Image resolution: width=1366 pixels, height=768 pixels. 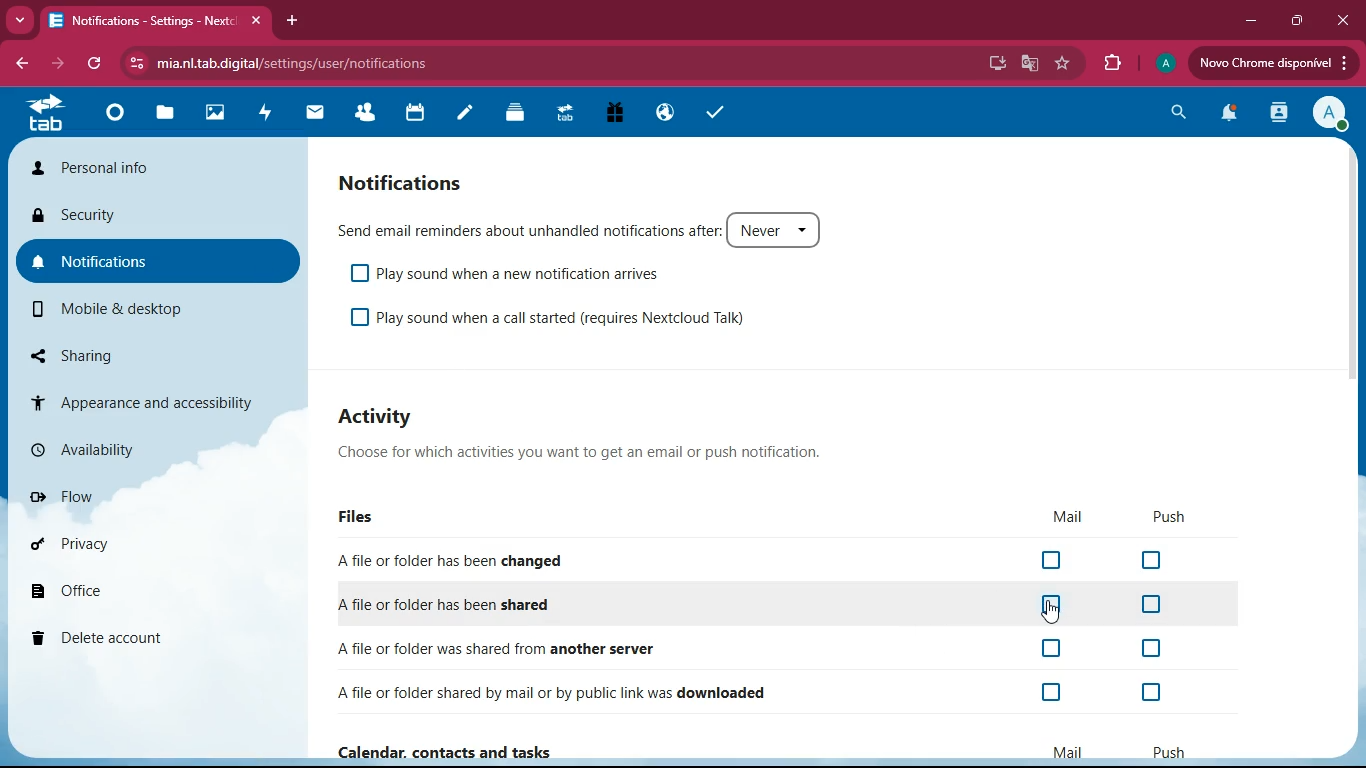 I want to click on shared, so click(x=460, y=603).